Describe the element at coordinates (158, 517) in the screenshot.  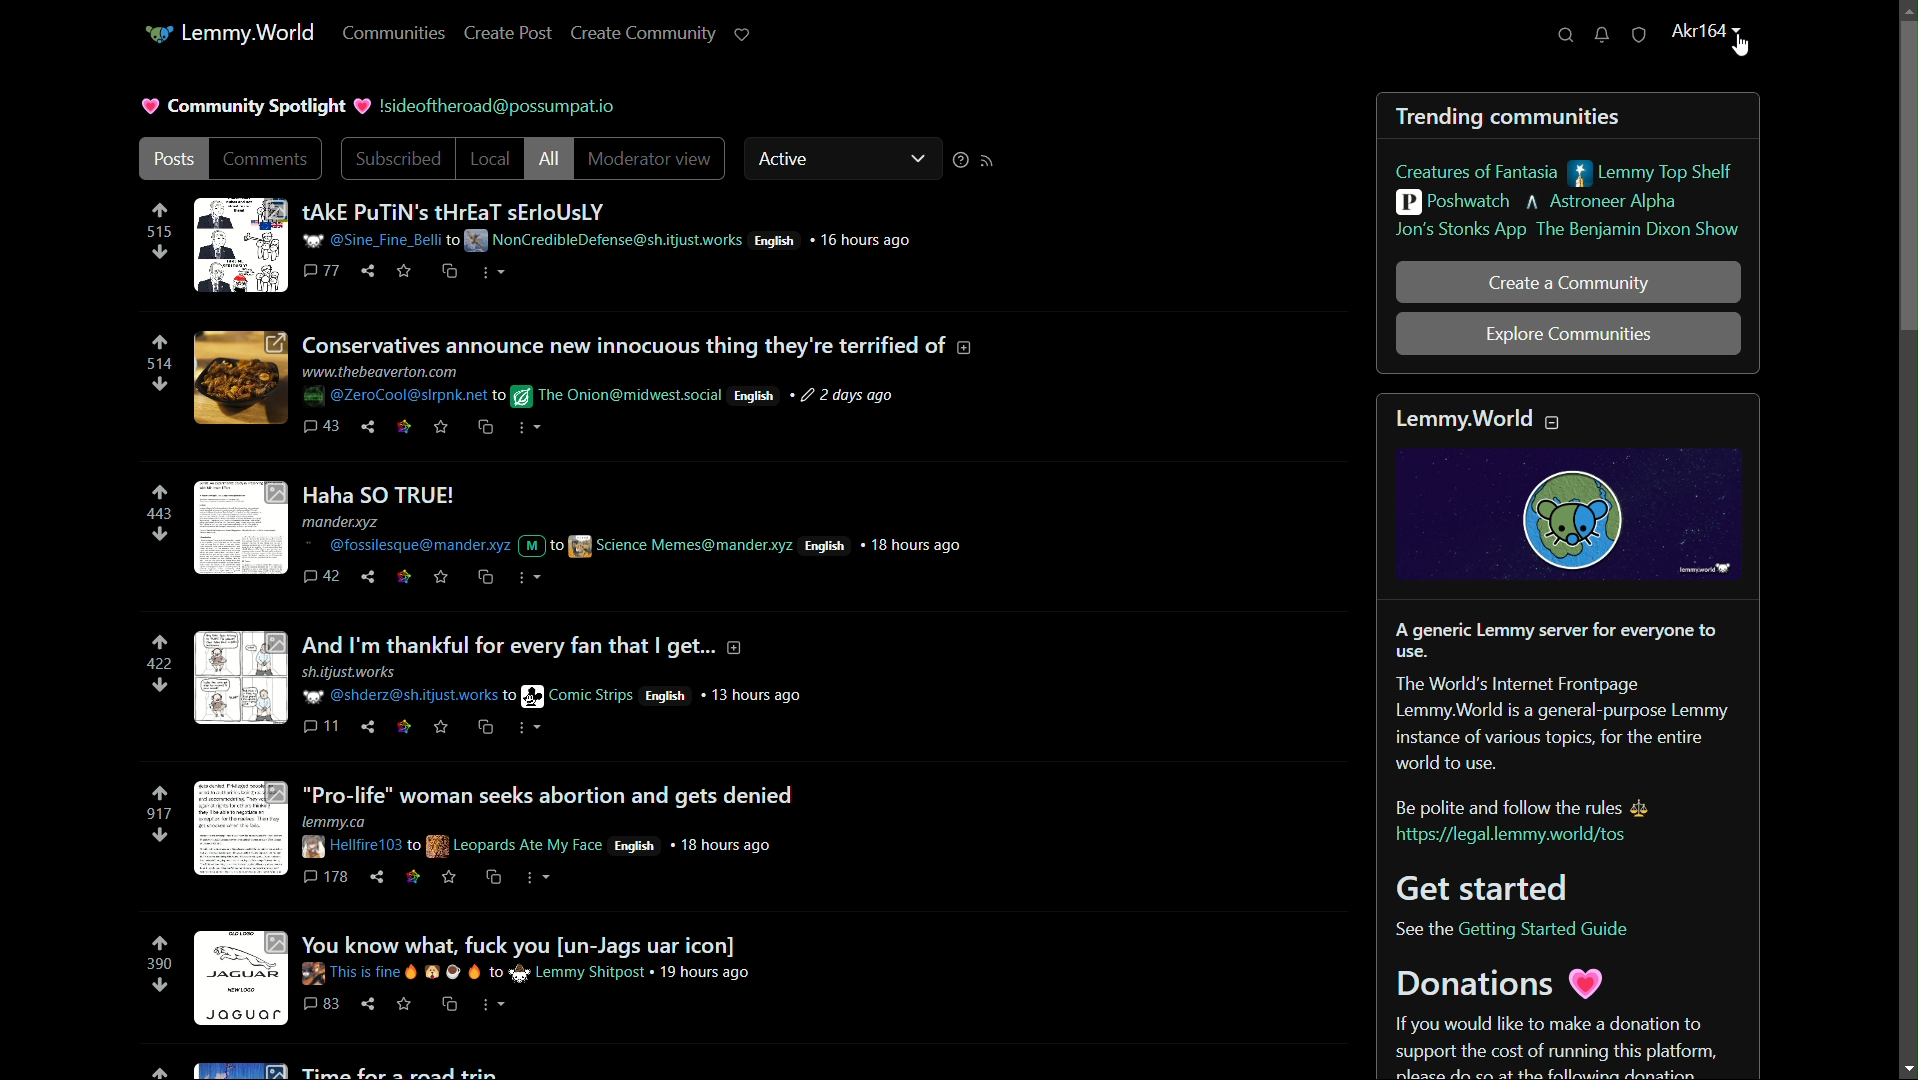
I see `number of votes` at that location.